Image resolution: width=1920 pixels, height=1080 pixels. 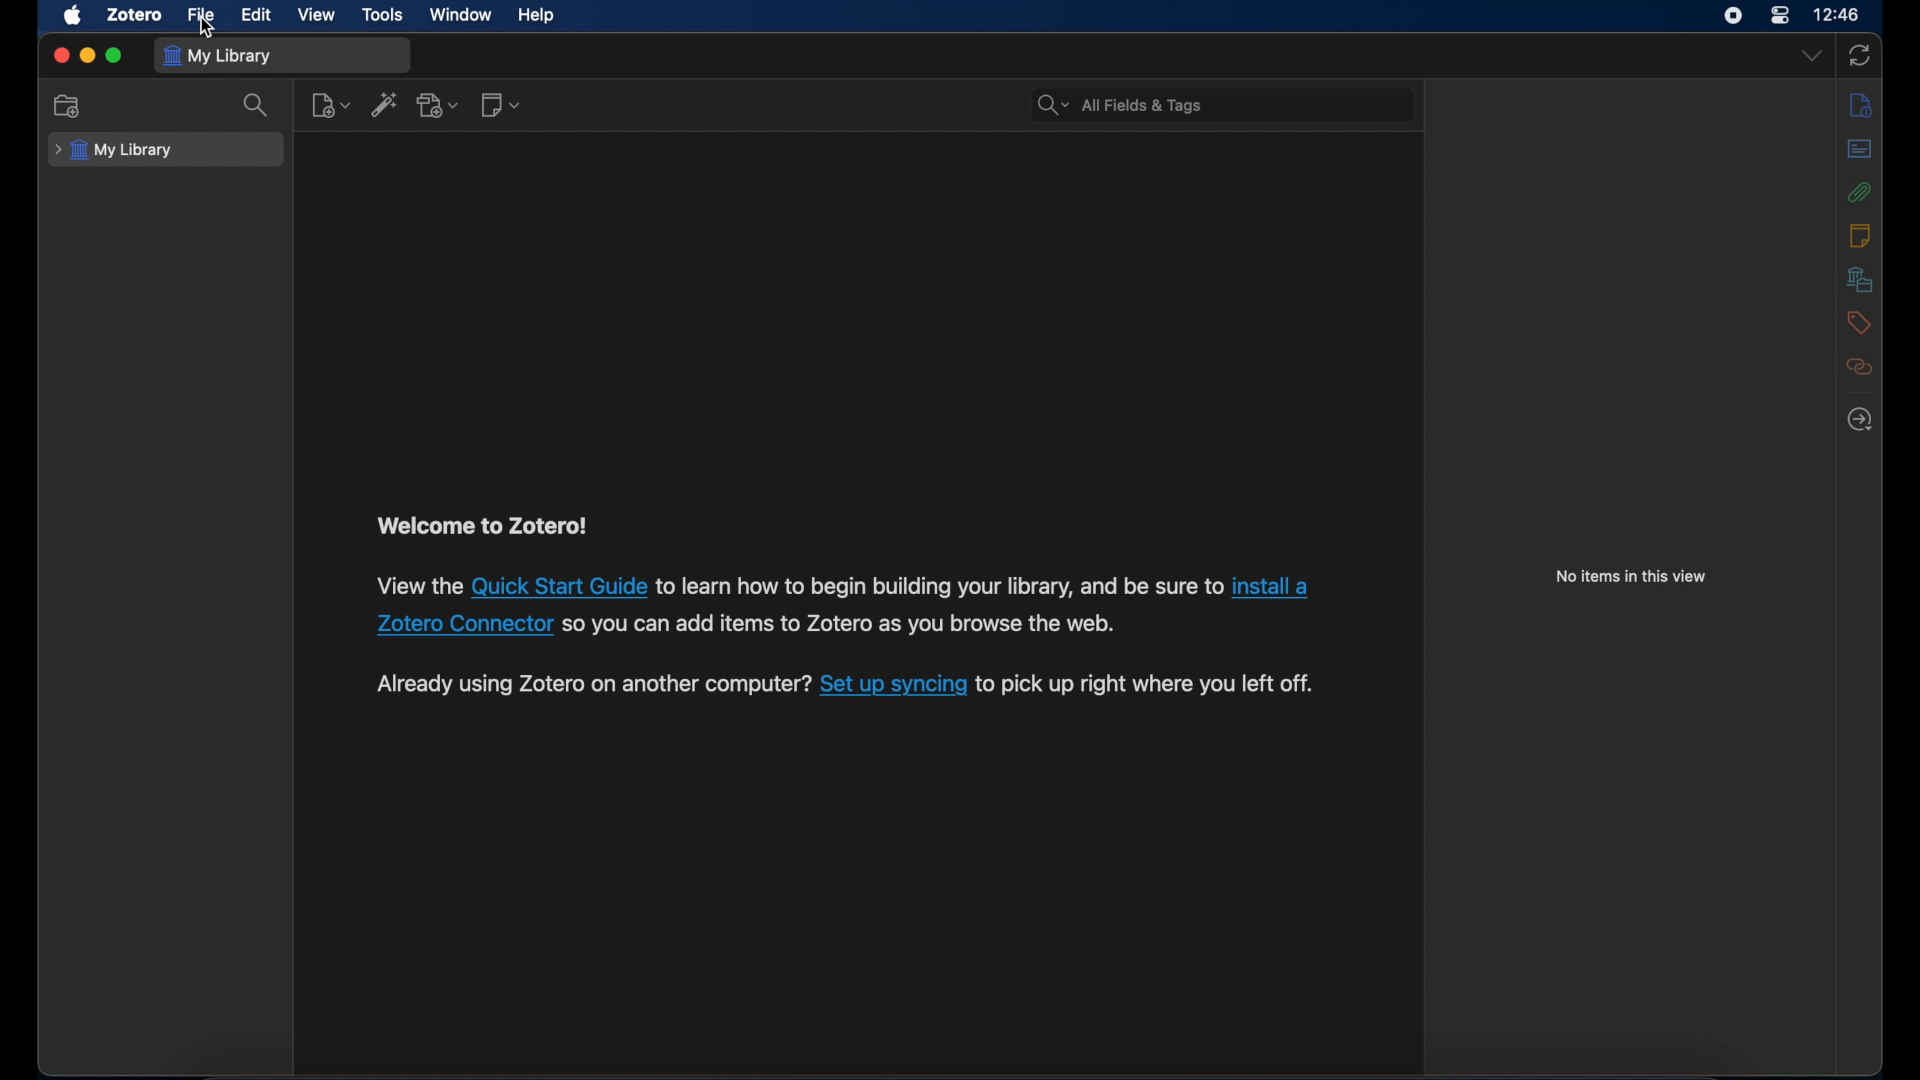 What do you see at coordinates (1860, 418) in the screenshot?
I see `locate` at bounding box center [1860, 418].